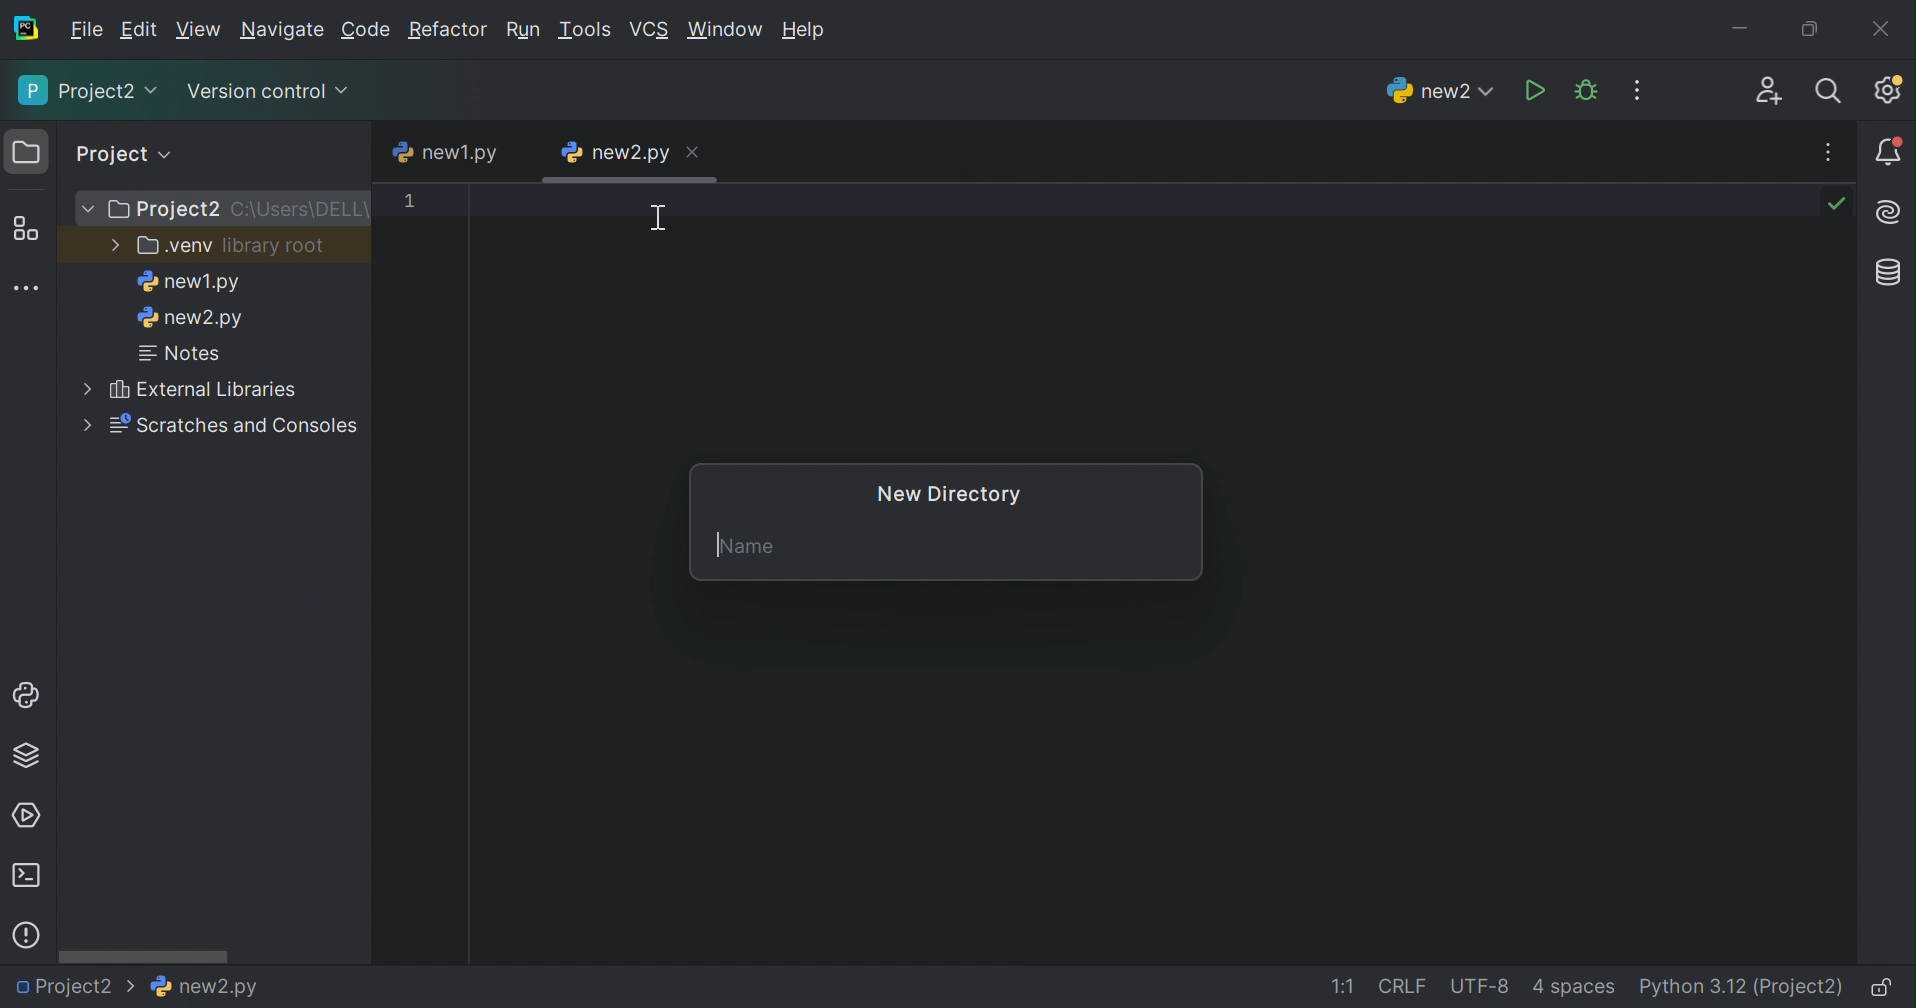 This screenshot has height=1008, width=1916. What do you see at coordinates (84, 31) in the screenshot?
I see `File` at bounding box center [84, 31].